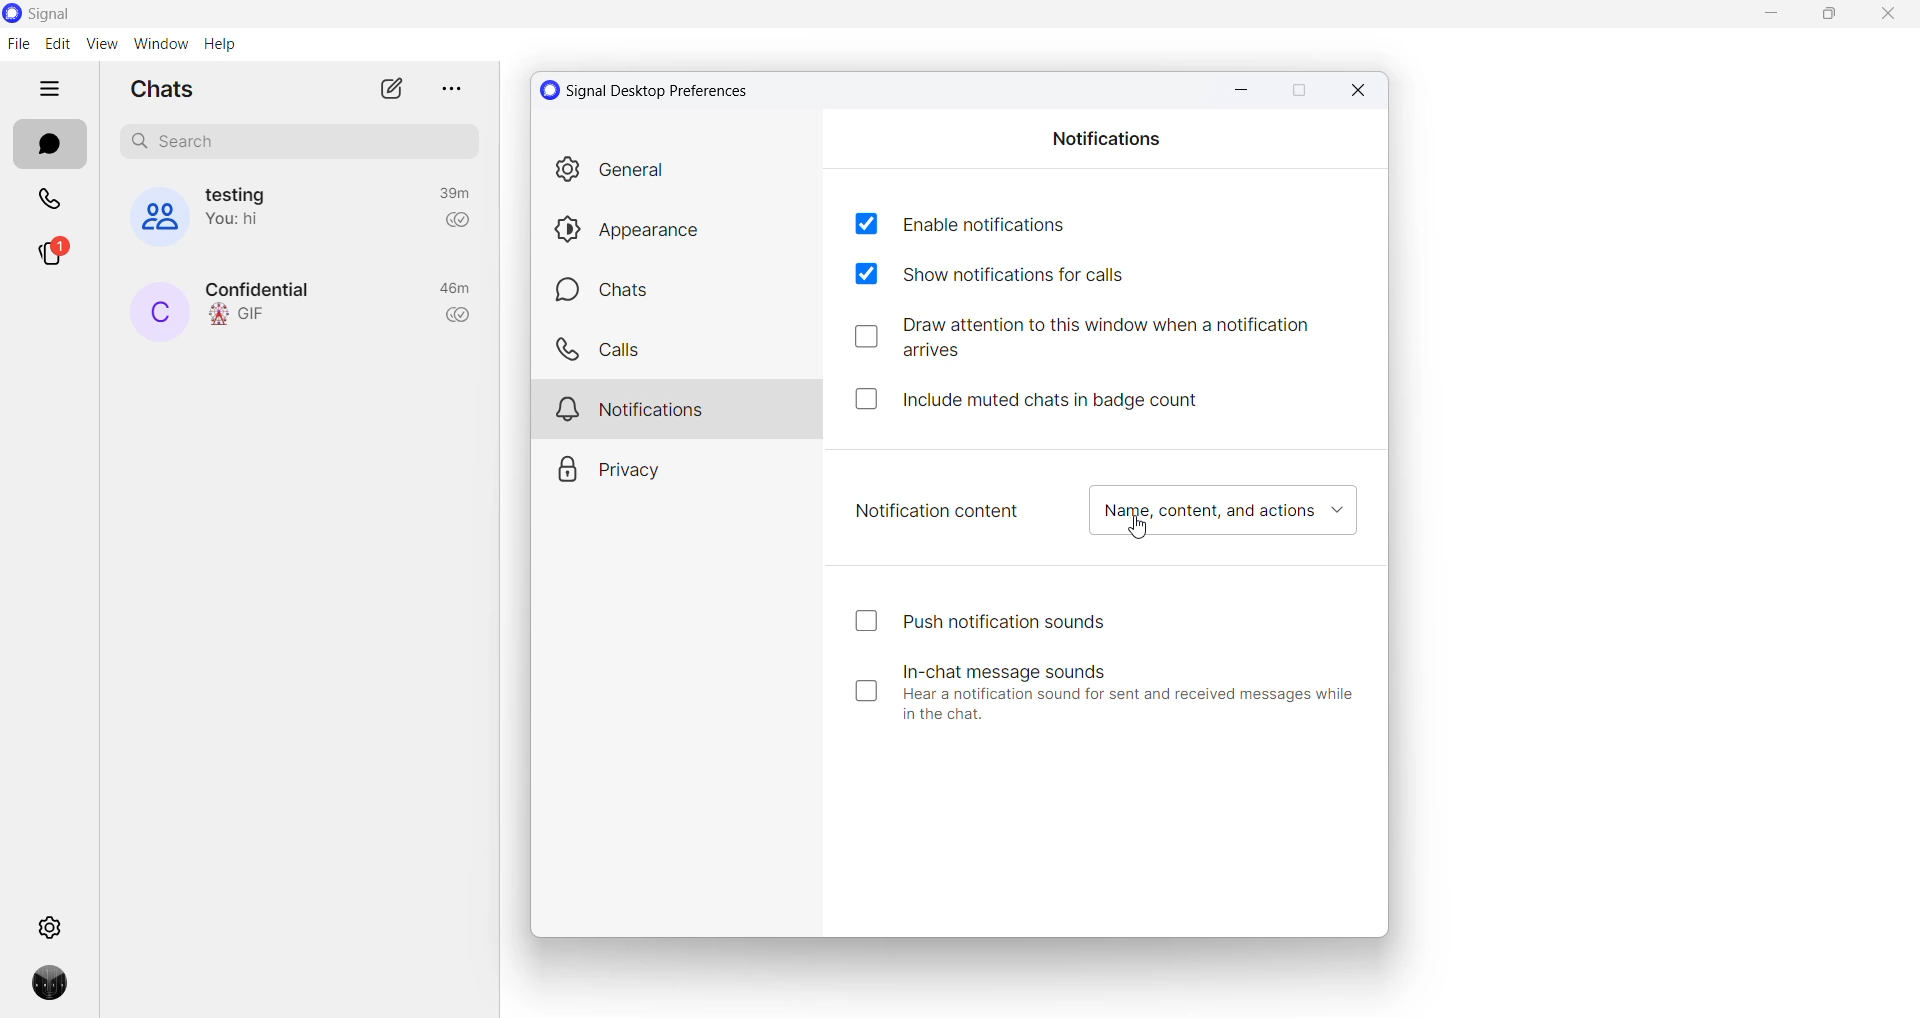 This screenshot has height=1018, width=1920. Describe the element at coordinates (242, 193) in the screenshot. I see `group name` at that location.